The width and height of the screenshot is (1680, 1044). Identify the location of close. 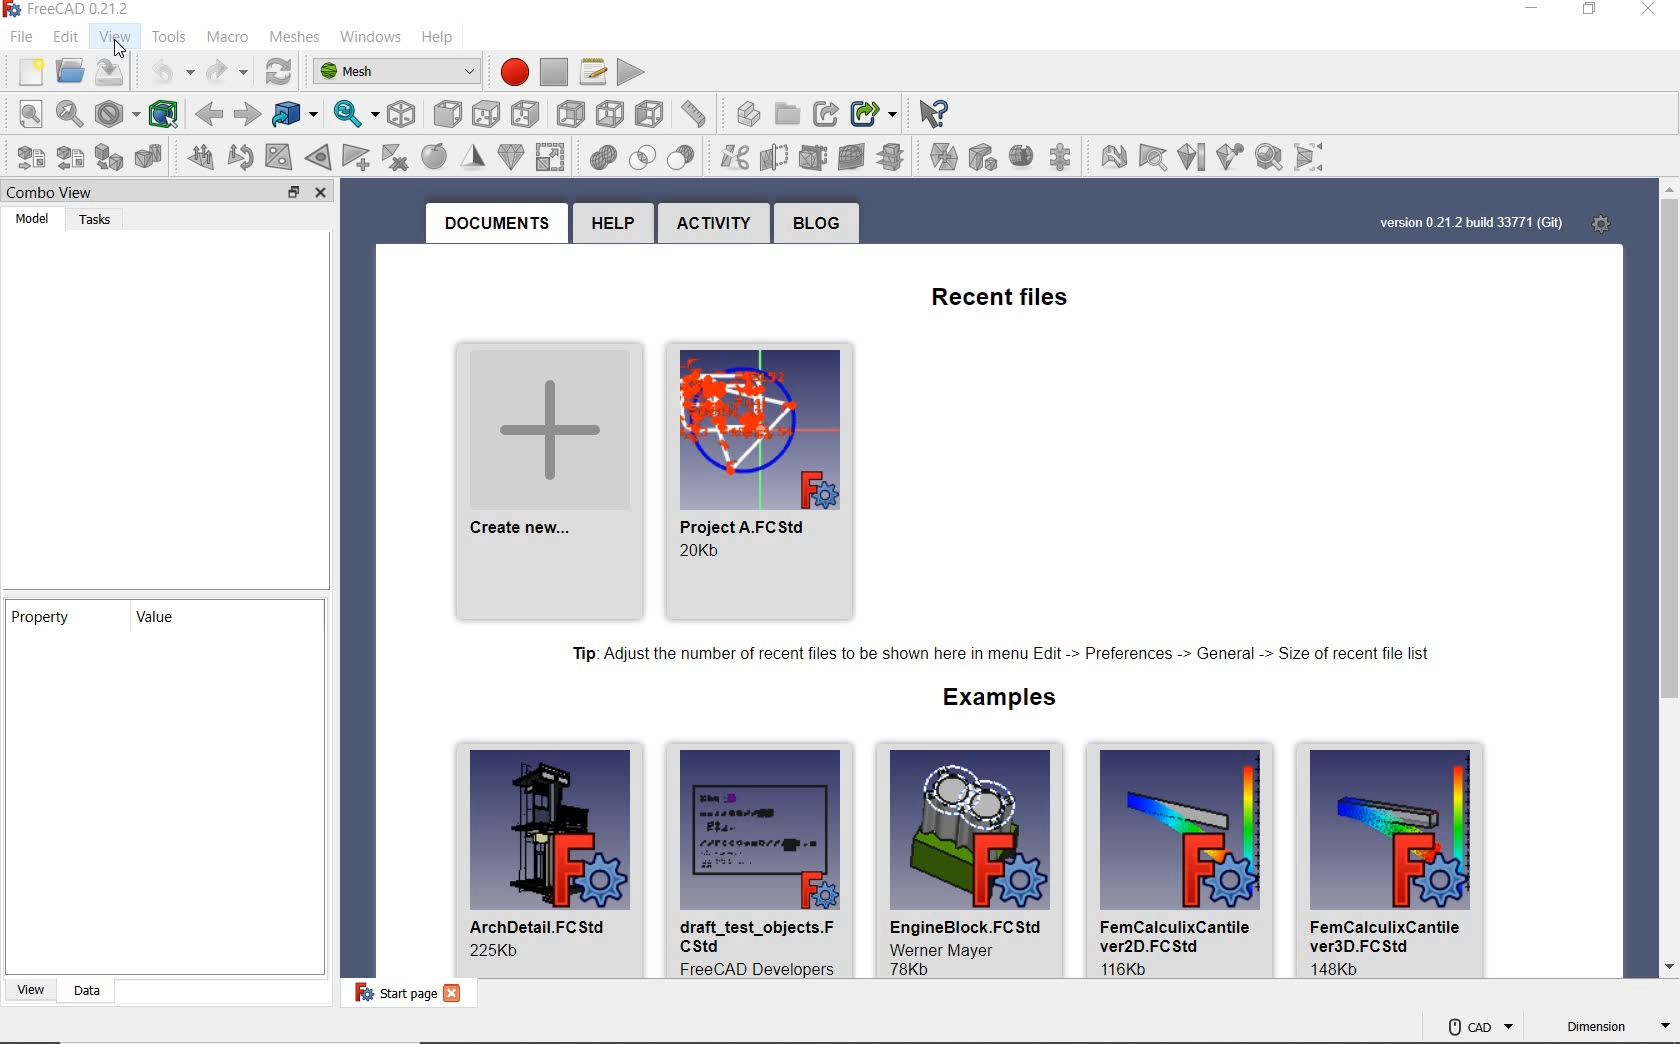
(1644, 13).